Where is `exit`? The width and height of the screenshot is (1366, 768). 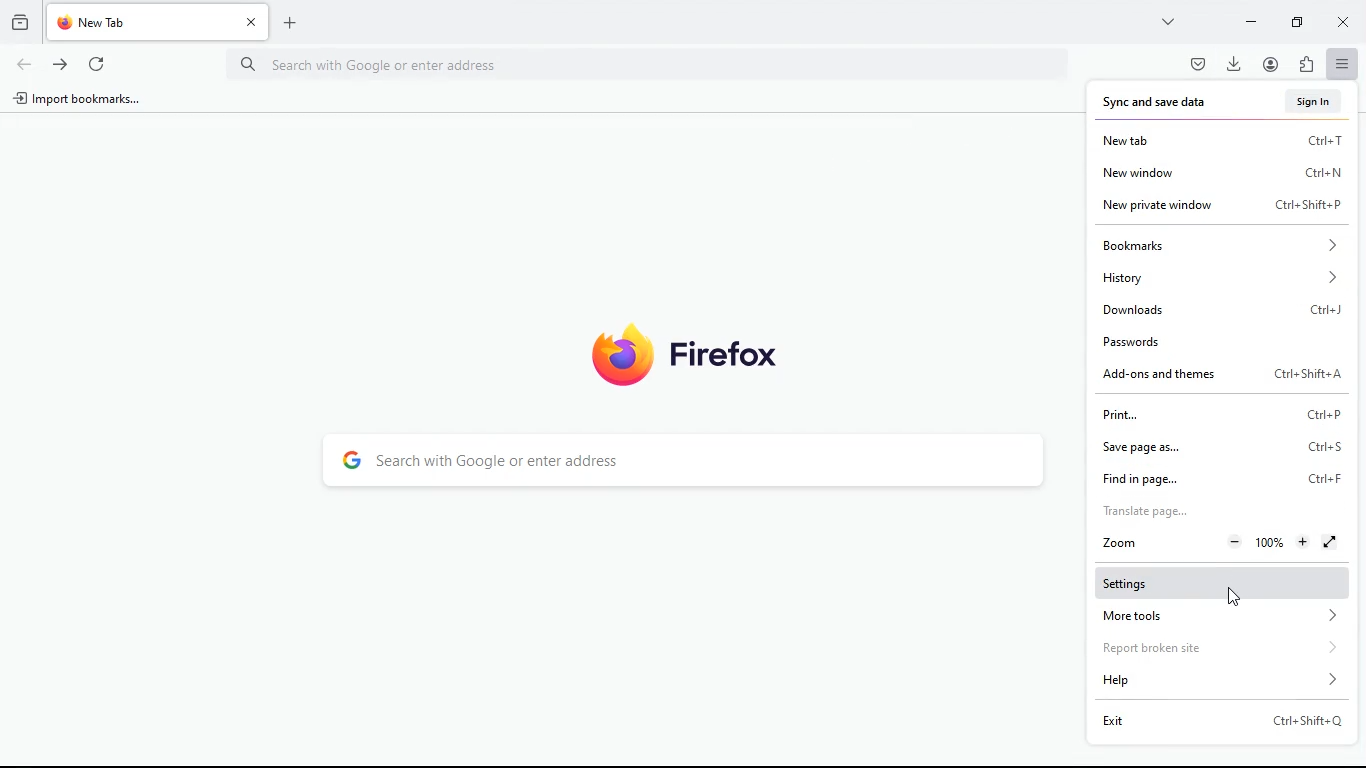
exit is located at coordinates (1211, 724).